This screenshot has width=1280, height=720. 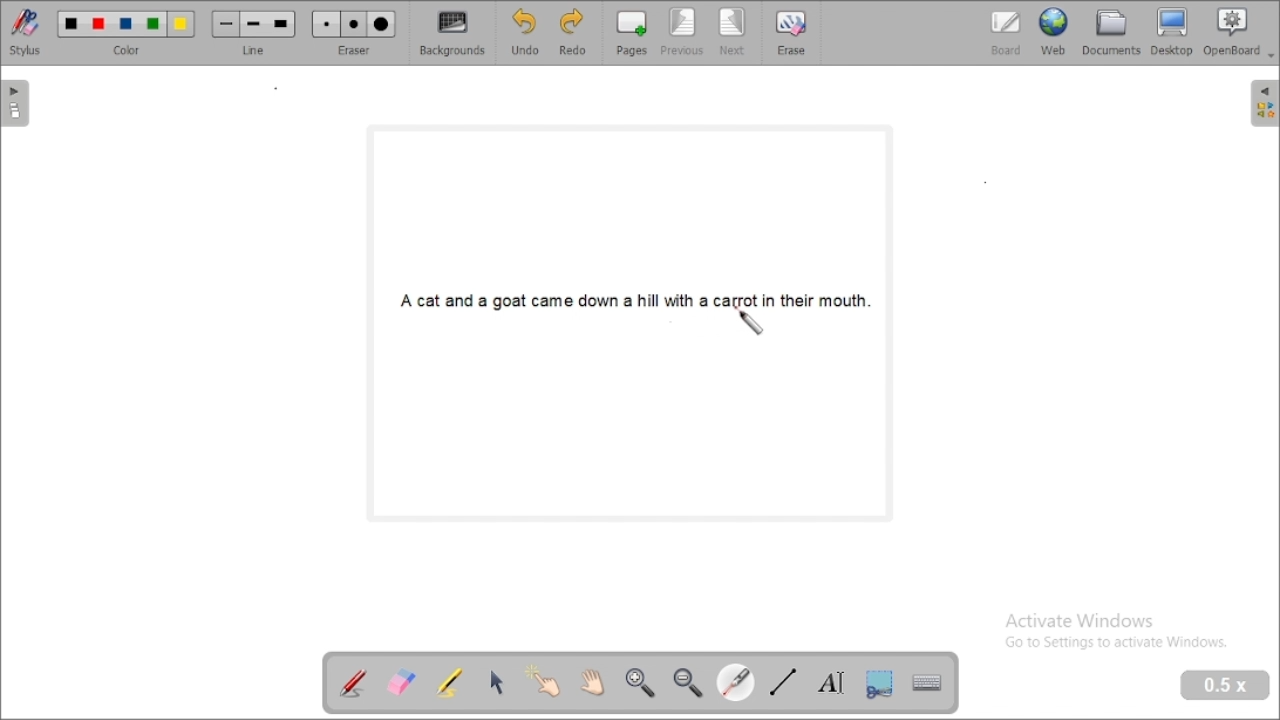 I want to click on write text, so click(x=830, y=682).